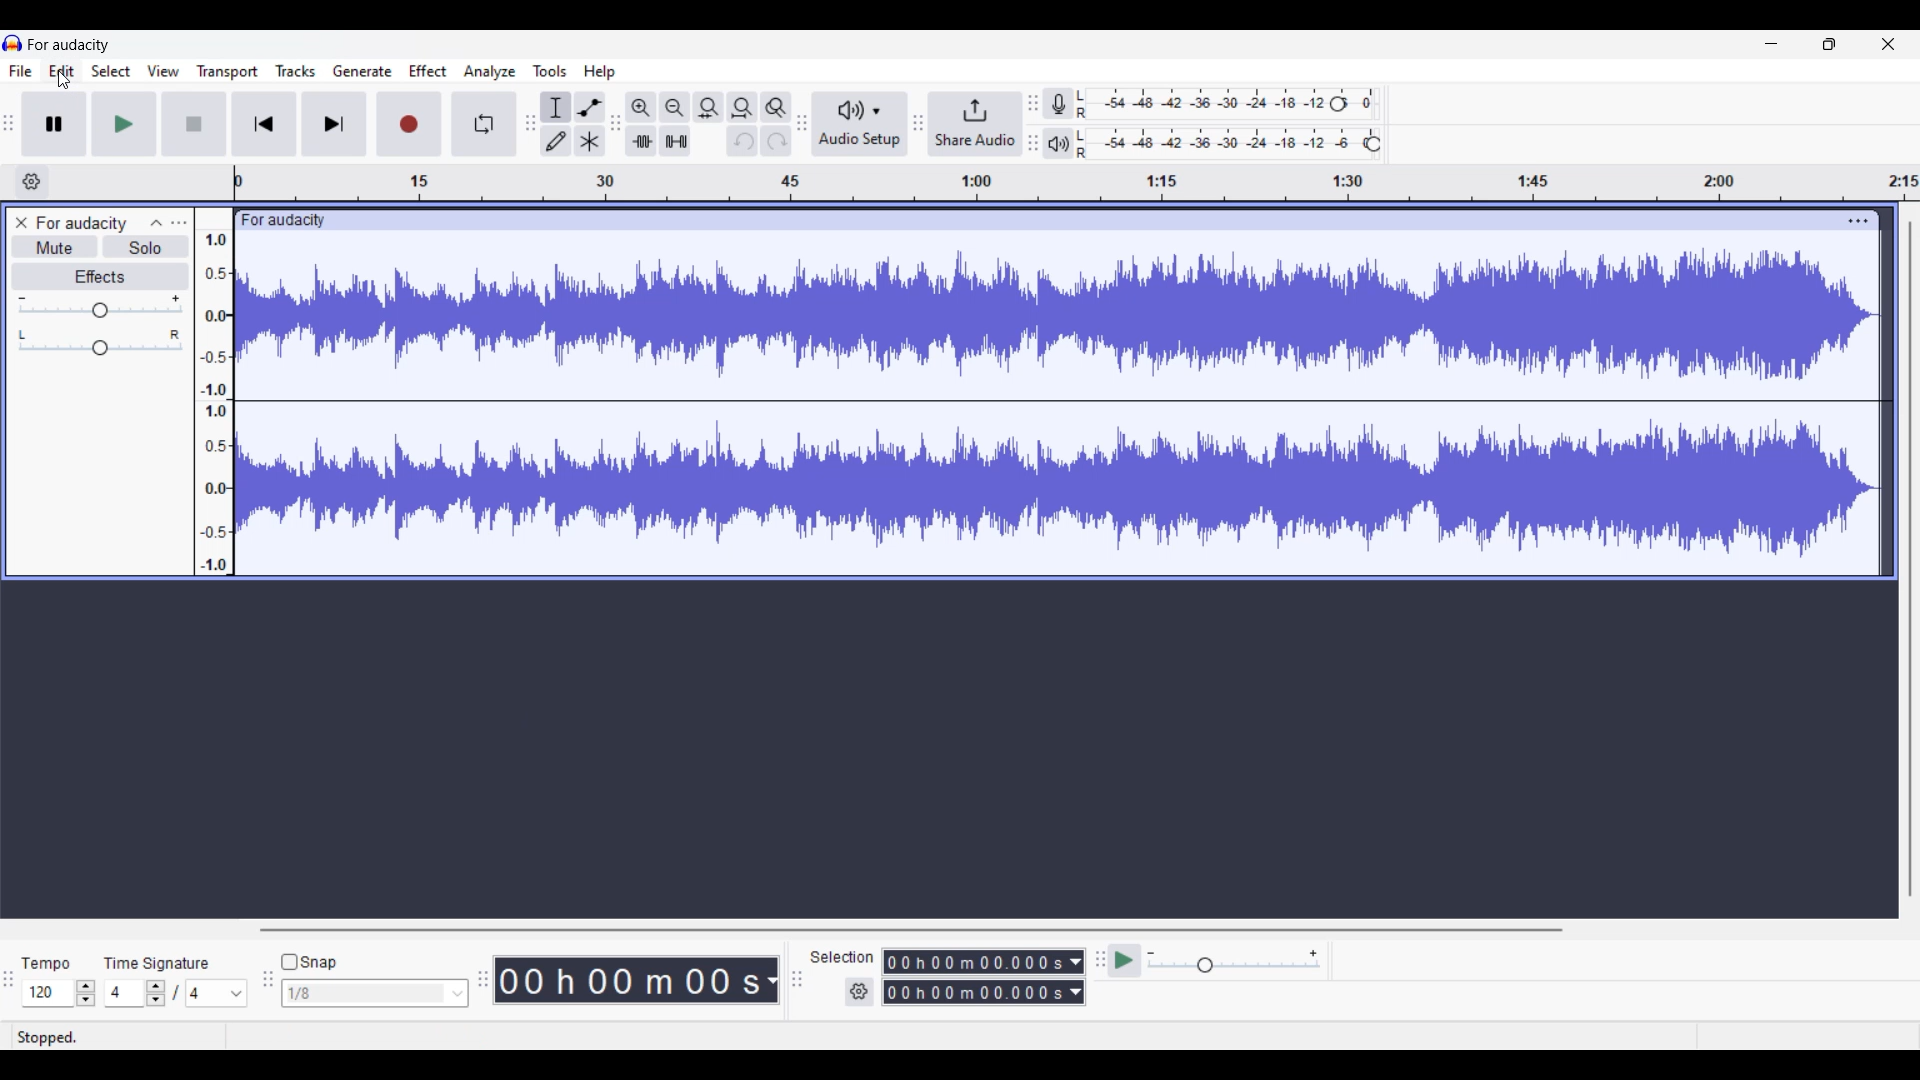 This screenshot has height=1080, width=1920. What do you see at coordinates (1058, 405) in the screenshot?
I see `Current track` at bounding box center [1058, 405].